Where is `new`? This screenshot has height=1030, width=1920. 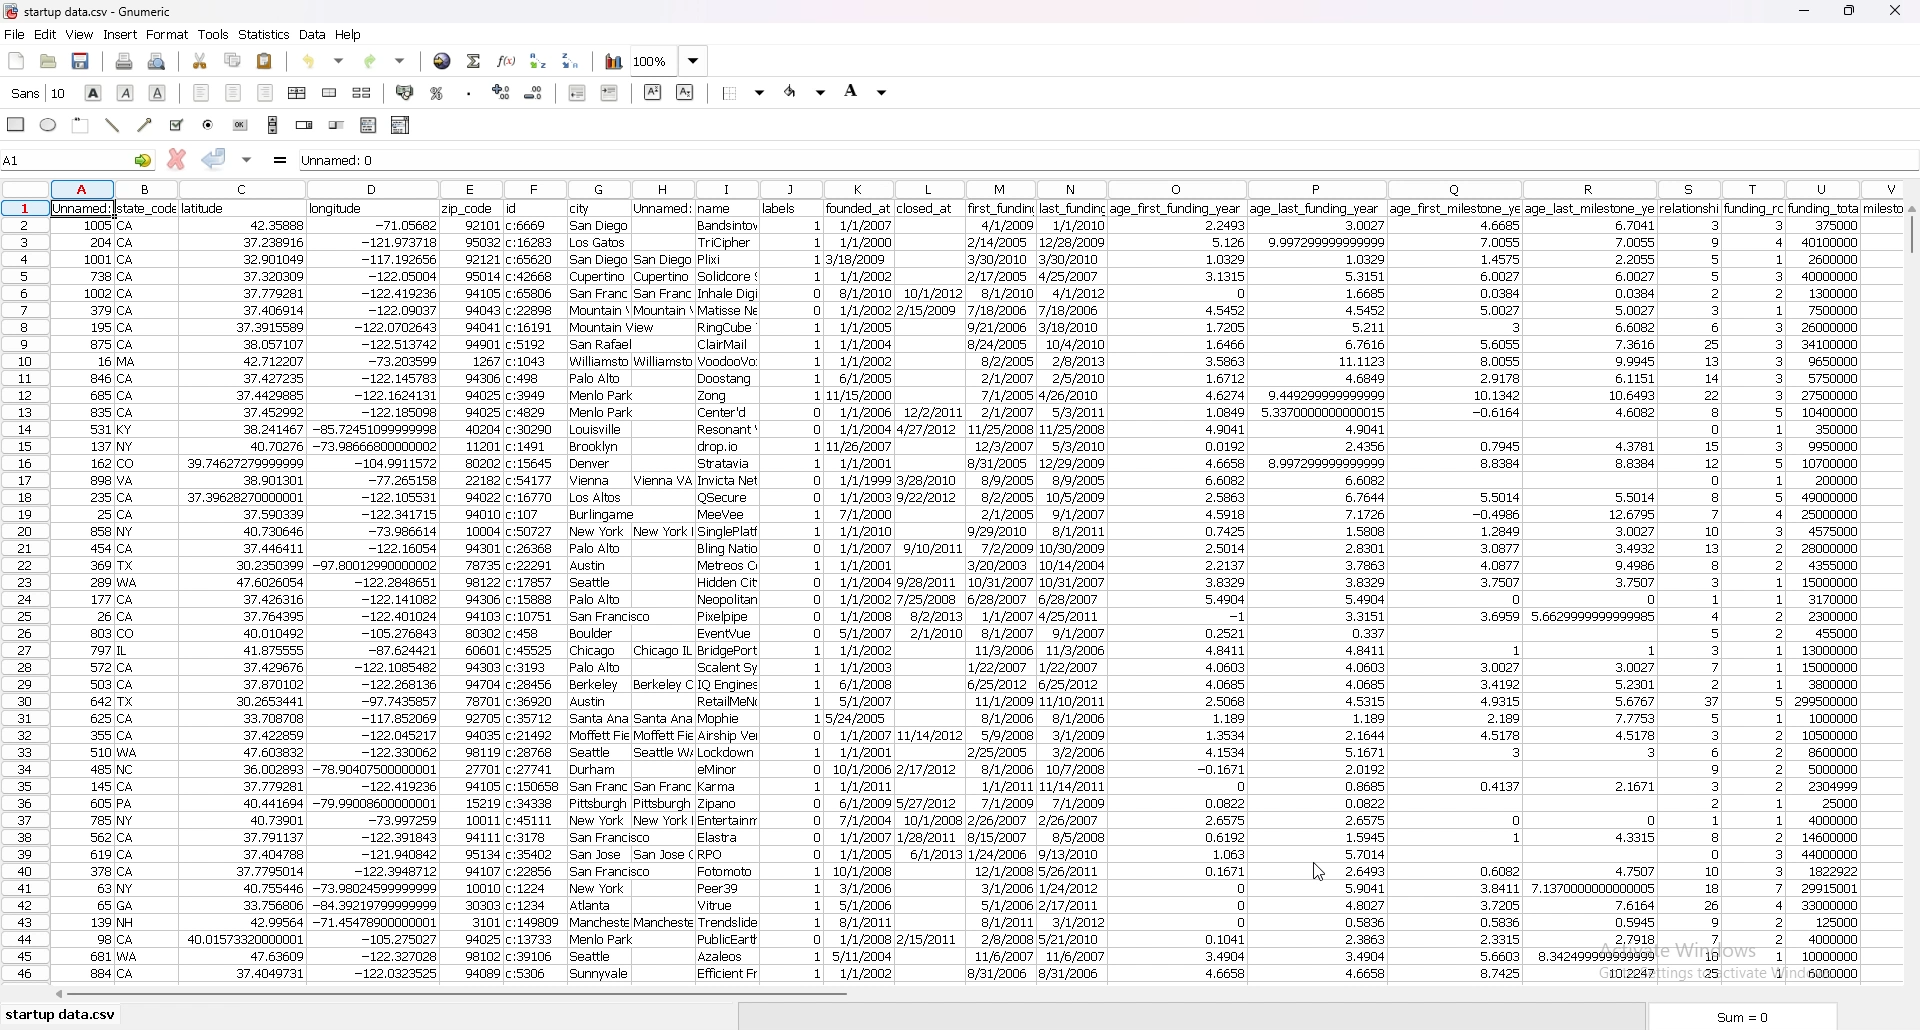 new is located at coordinates (17, 62).